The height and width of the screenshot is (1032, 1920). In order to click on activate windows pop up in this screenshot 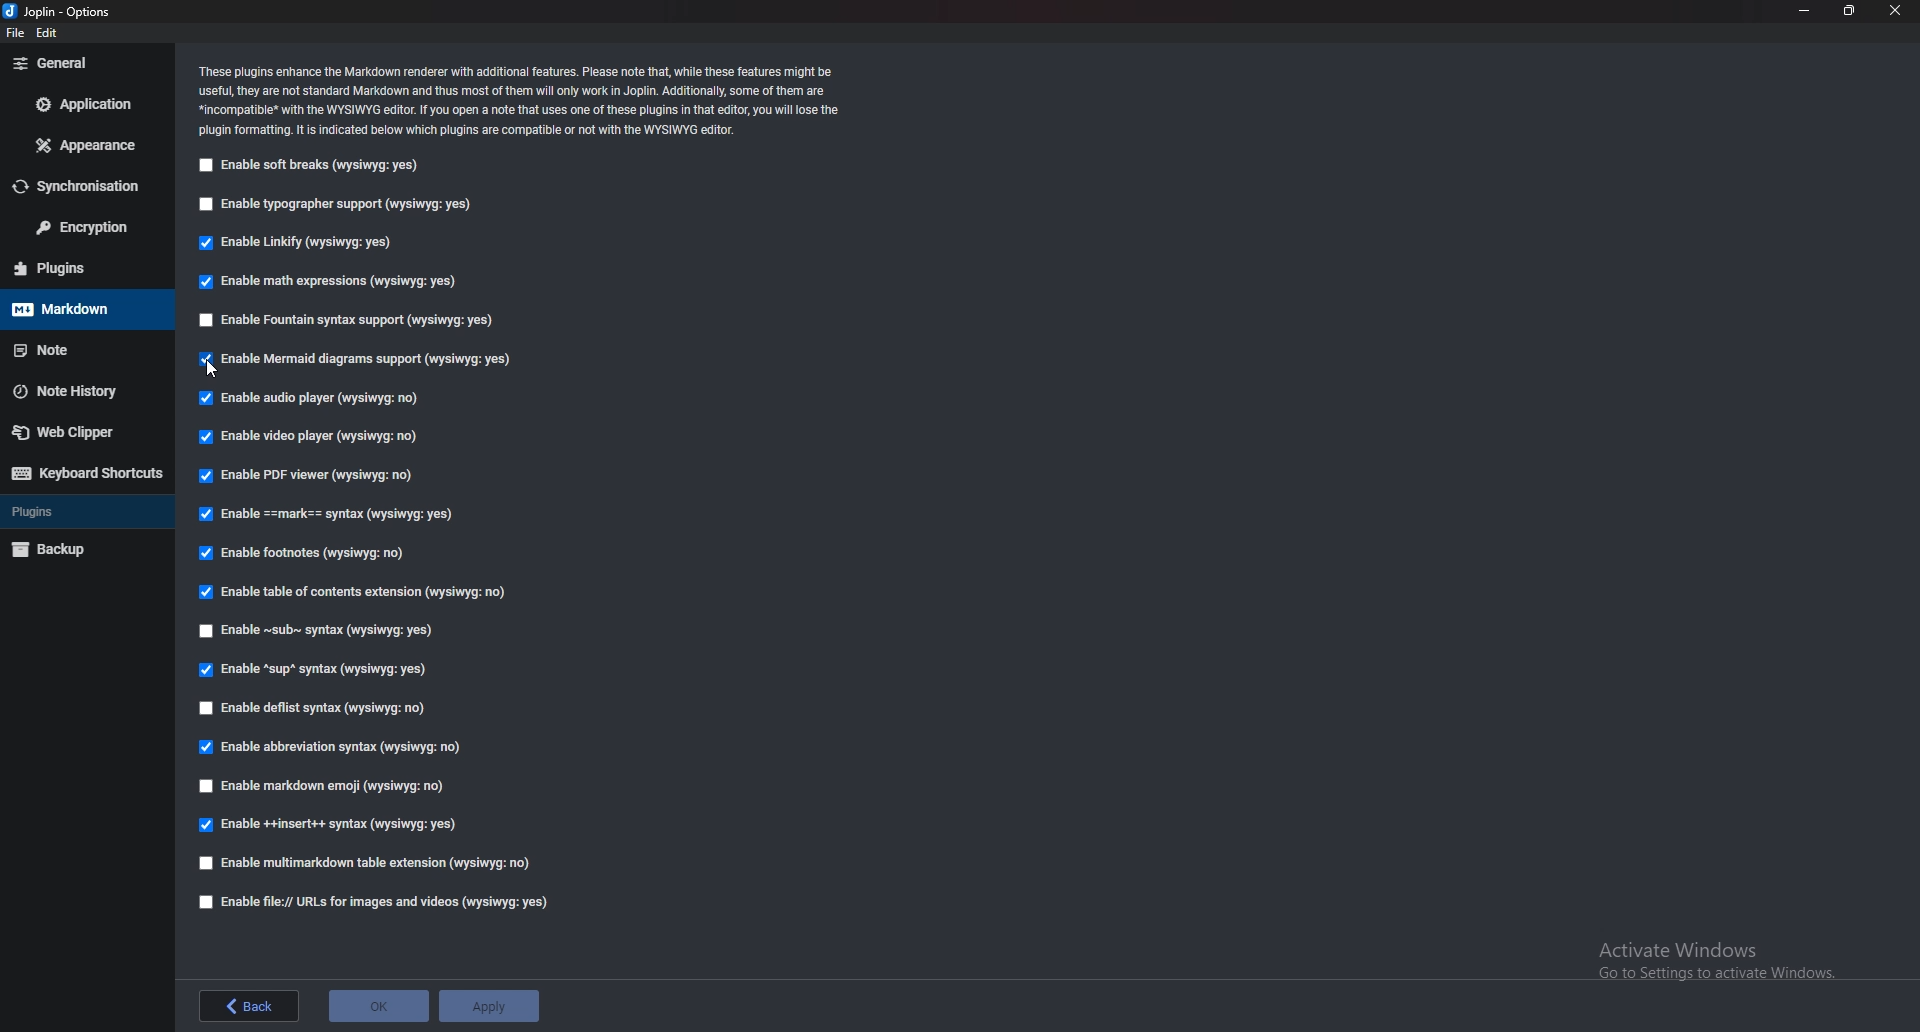, I will do `click(1719, 965)`.